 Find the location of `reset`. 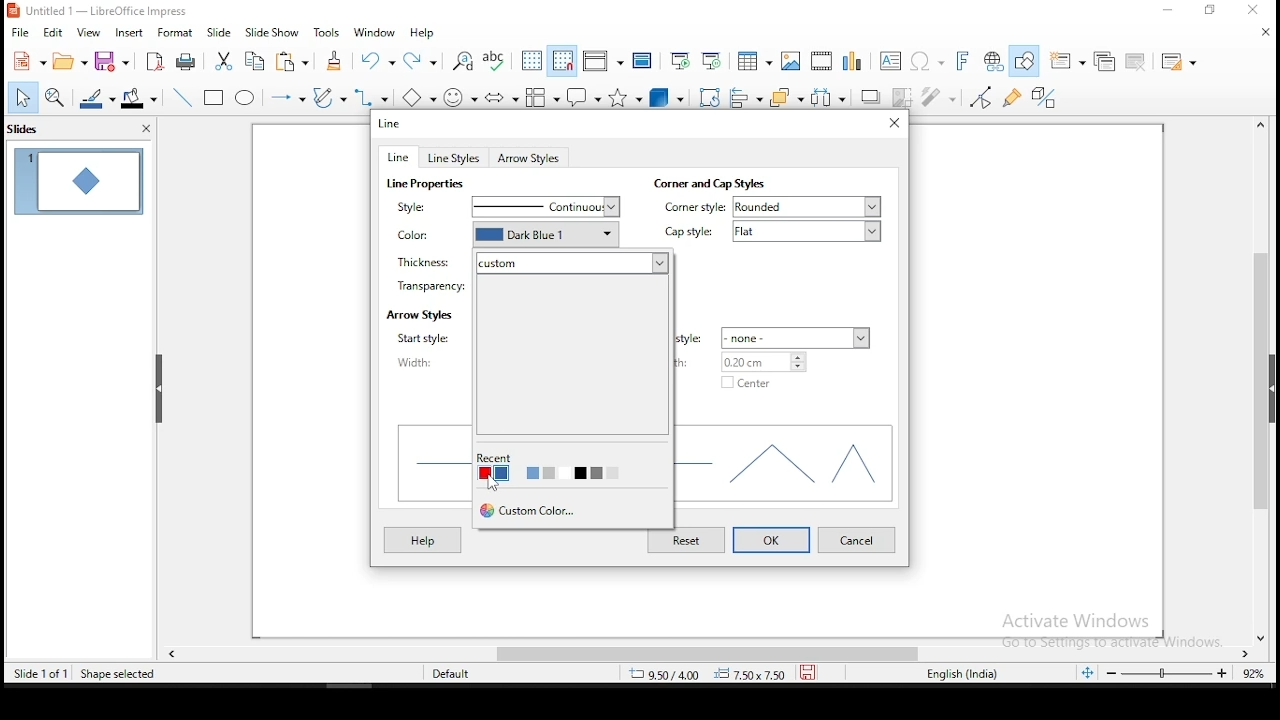

reset is located at coordinates (689, 541).